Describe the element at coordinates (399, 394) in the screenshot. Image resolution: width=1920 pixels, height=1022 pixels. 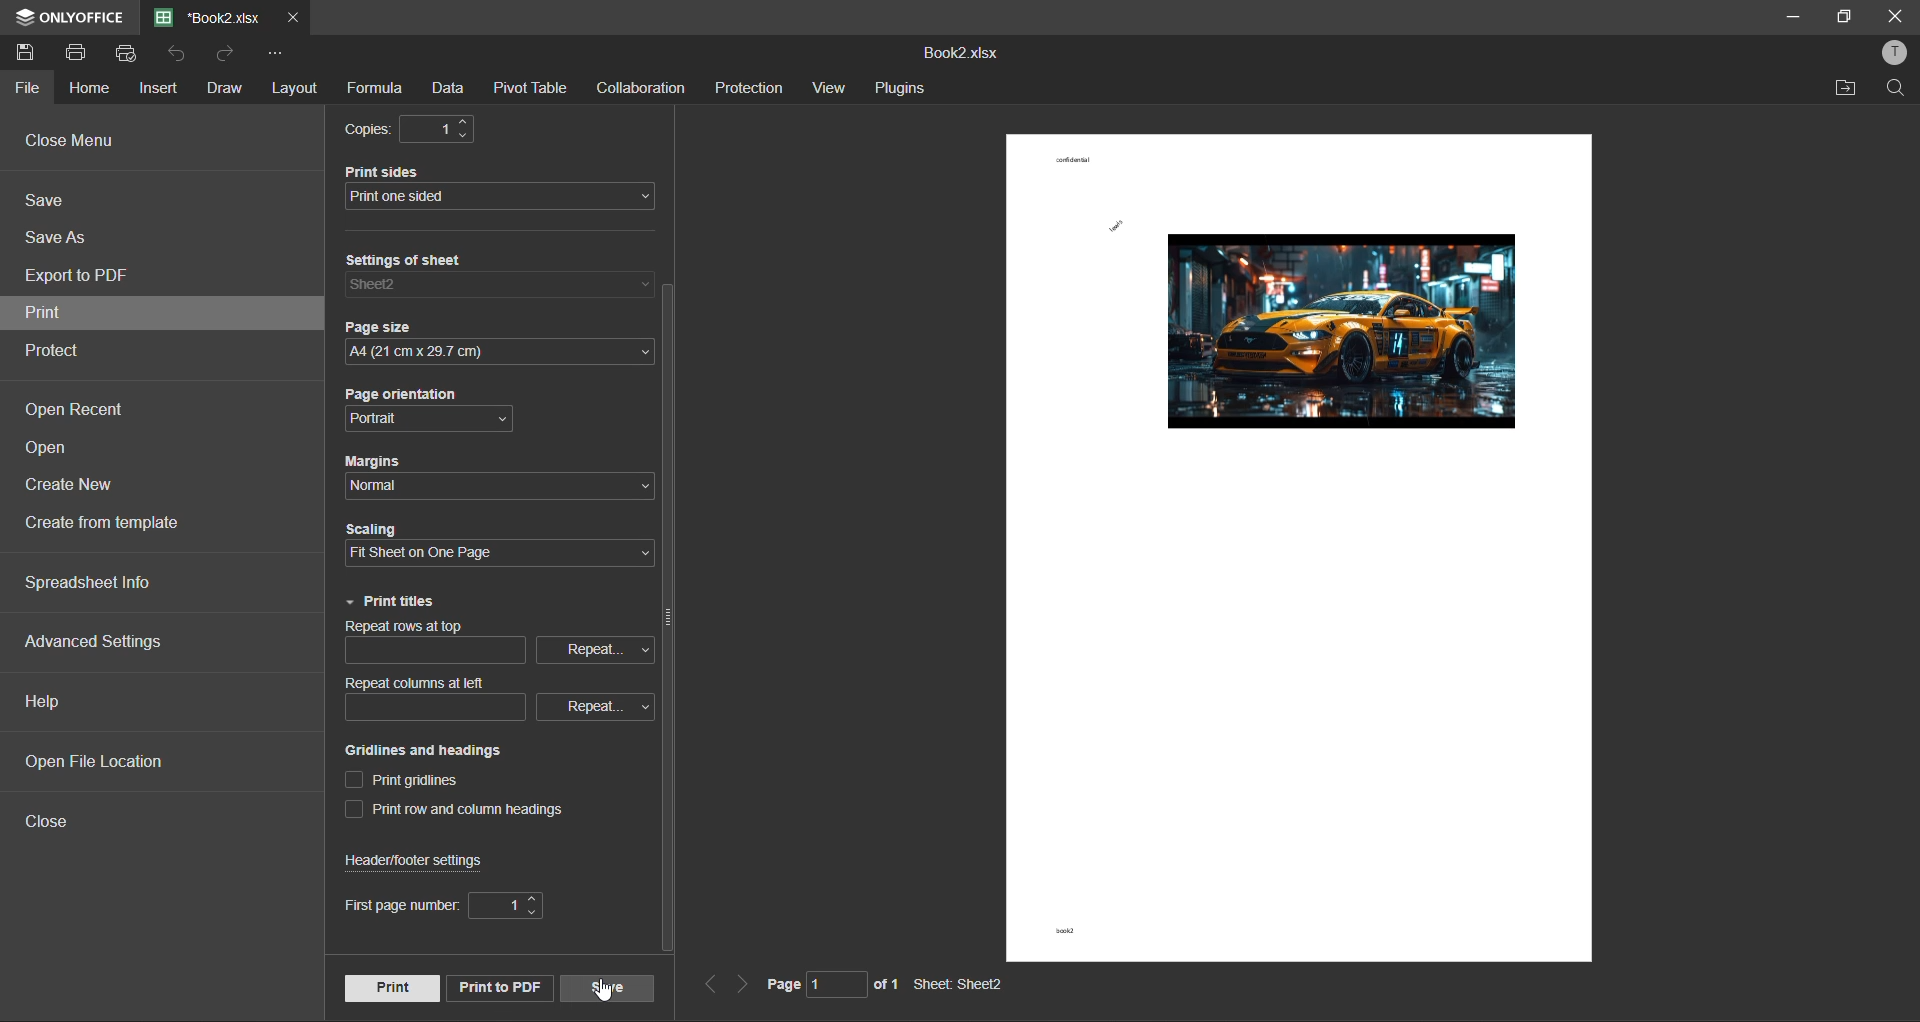
I see `Page orientation` at that location.